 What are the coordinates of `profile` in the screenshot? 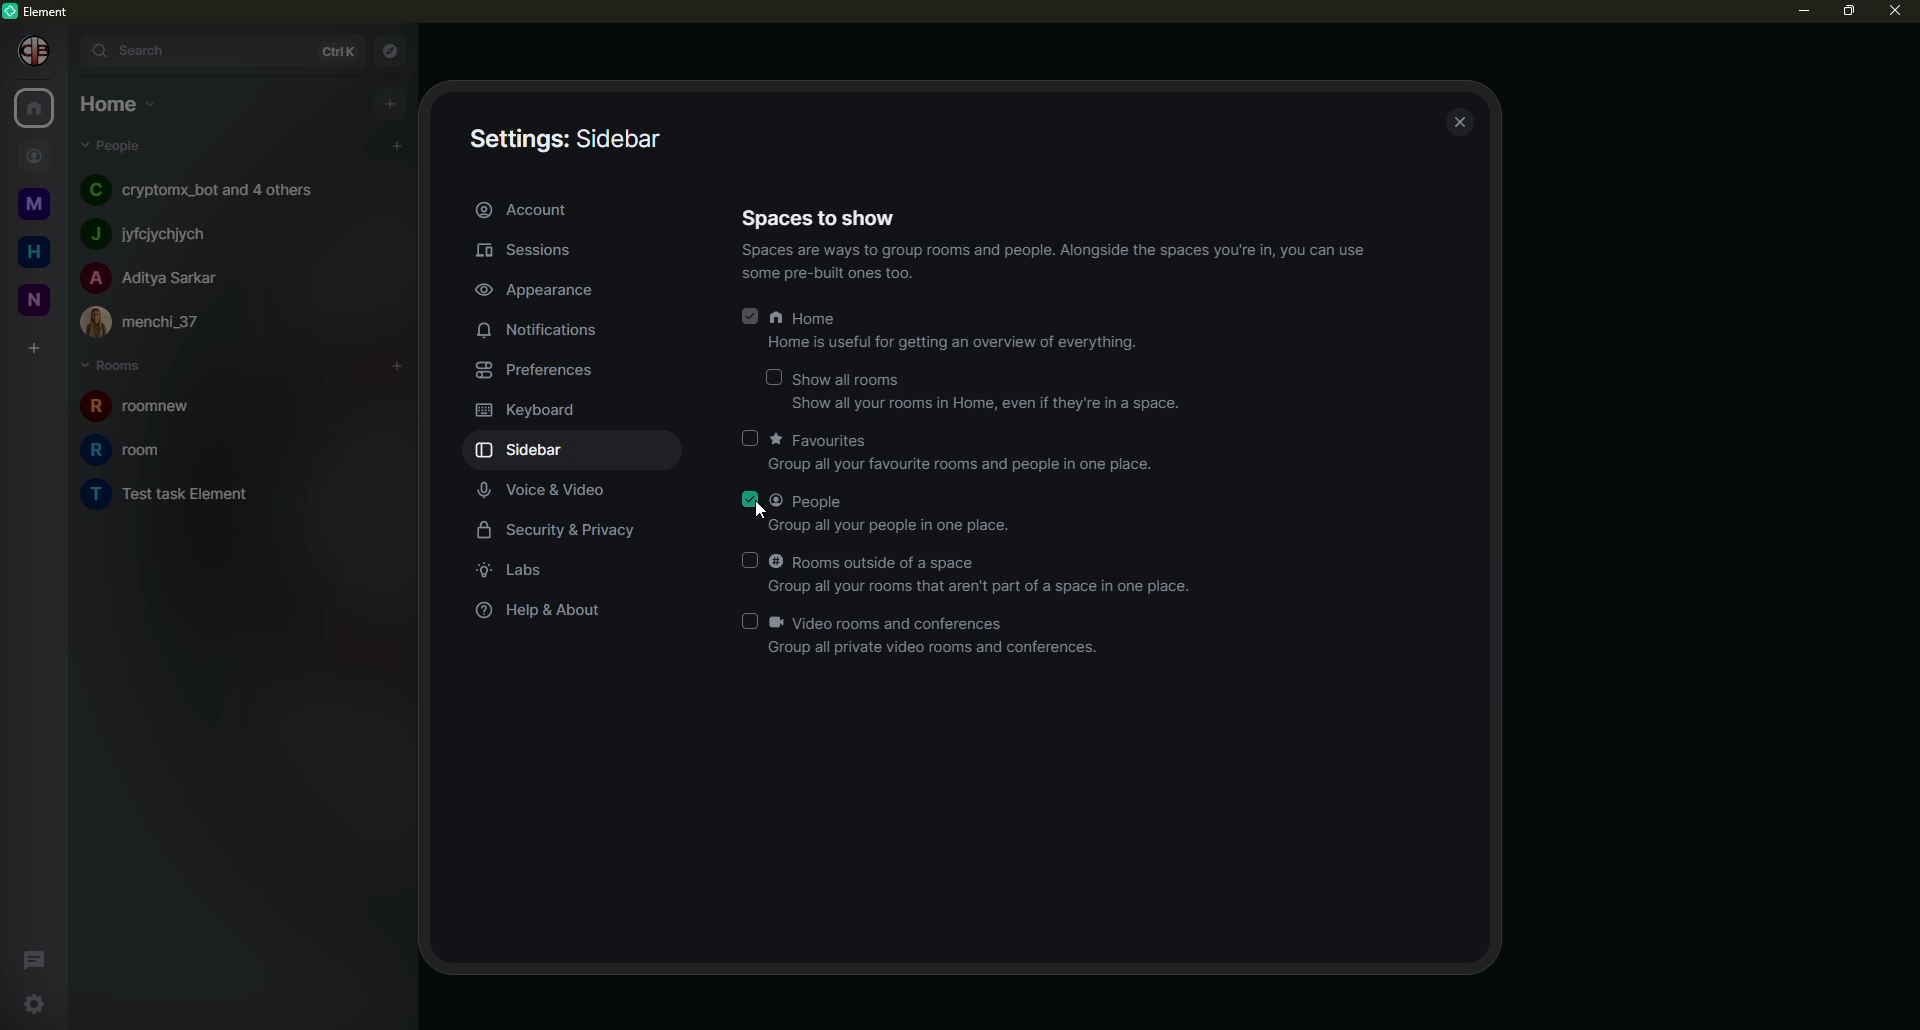 It's located at (28, 50).